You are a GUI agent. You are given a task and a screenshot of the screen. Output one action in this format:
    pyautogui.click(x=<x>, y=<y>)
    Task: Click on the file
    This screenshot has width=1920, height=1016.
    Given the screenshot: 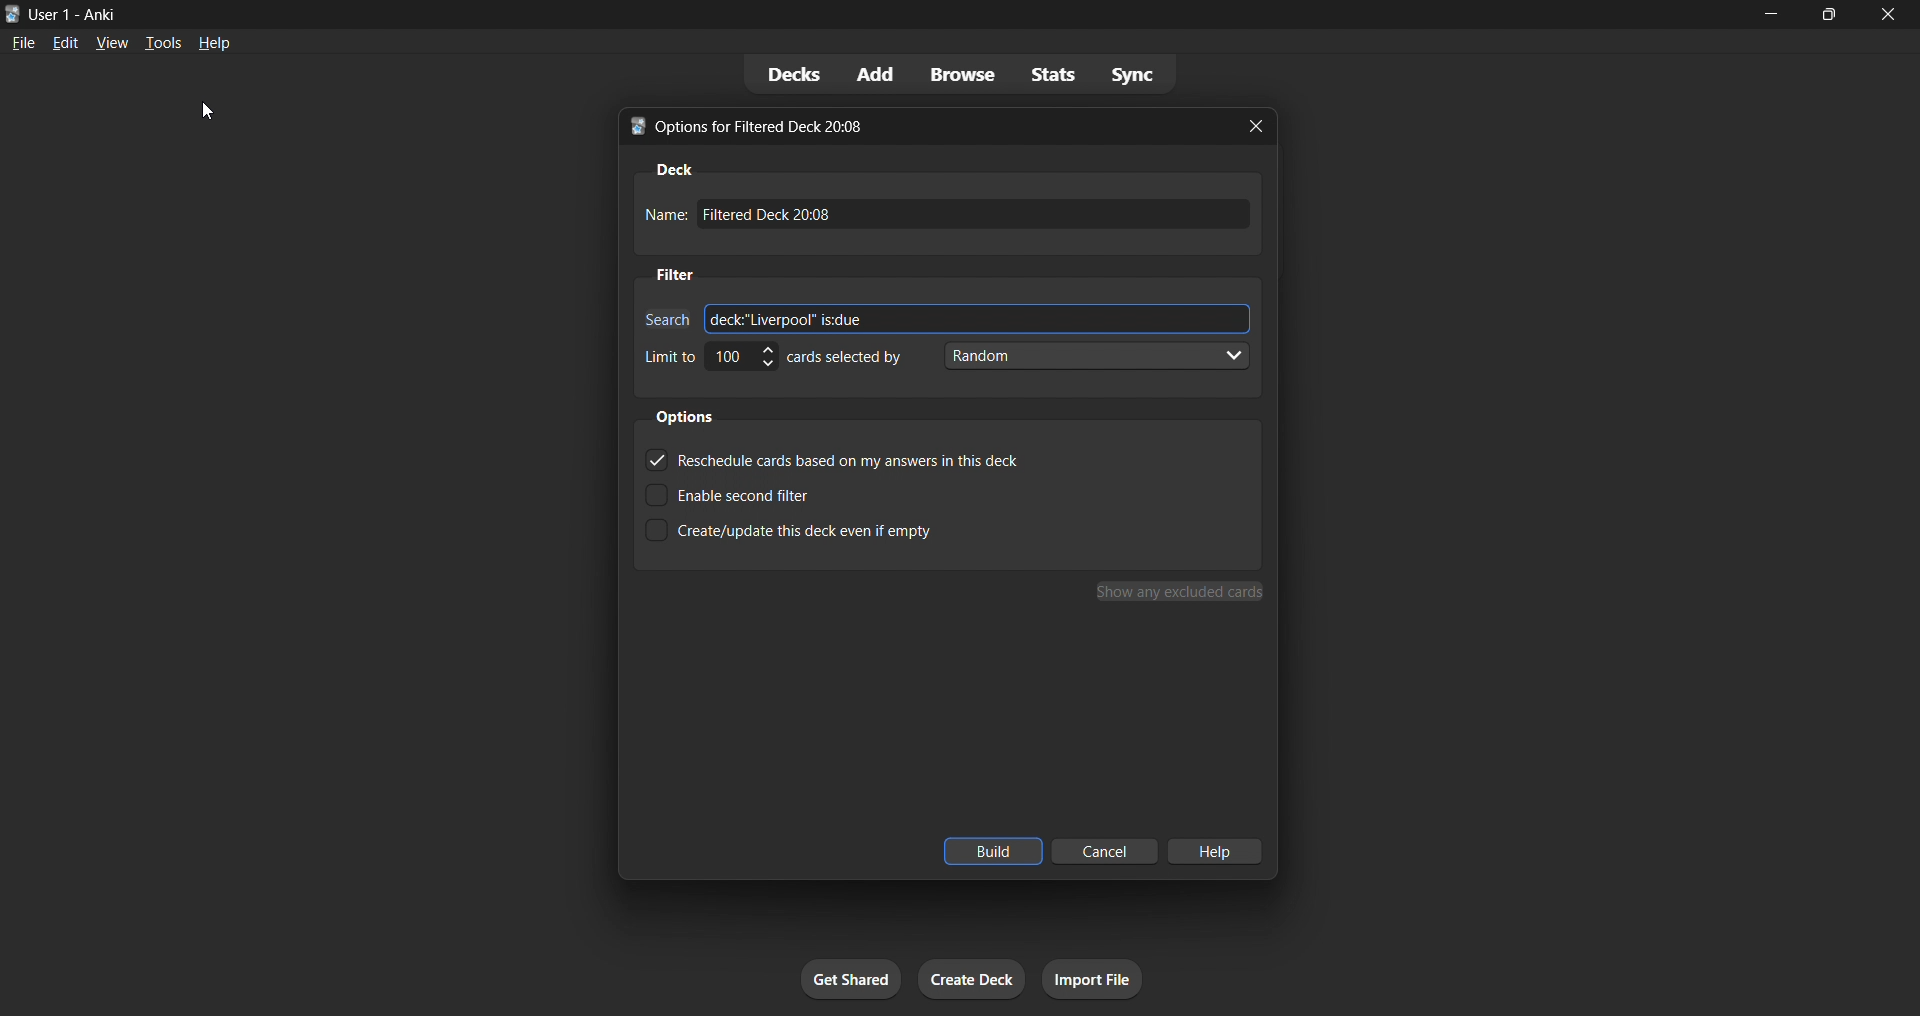 What is the action you would take?
    pyautogui.click(x=20, y=43)
    